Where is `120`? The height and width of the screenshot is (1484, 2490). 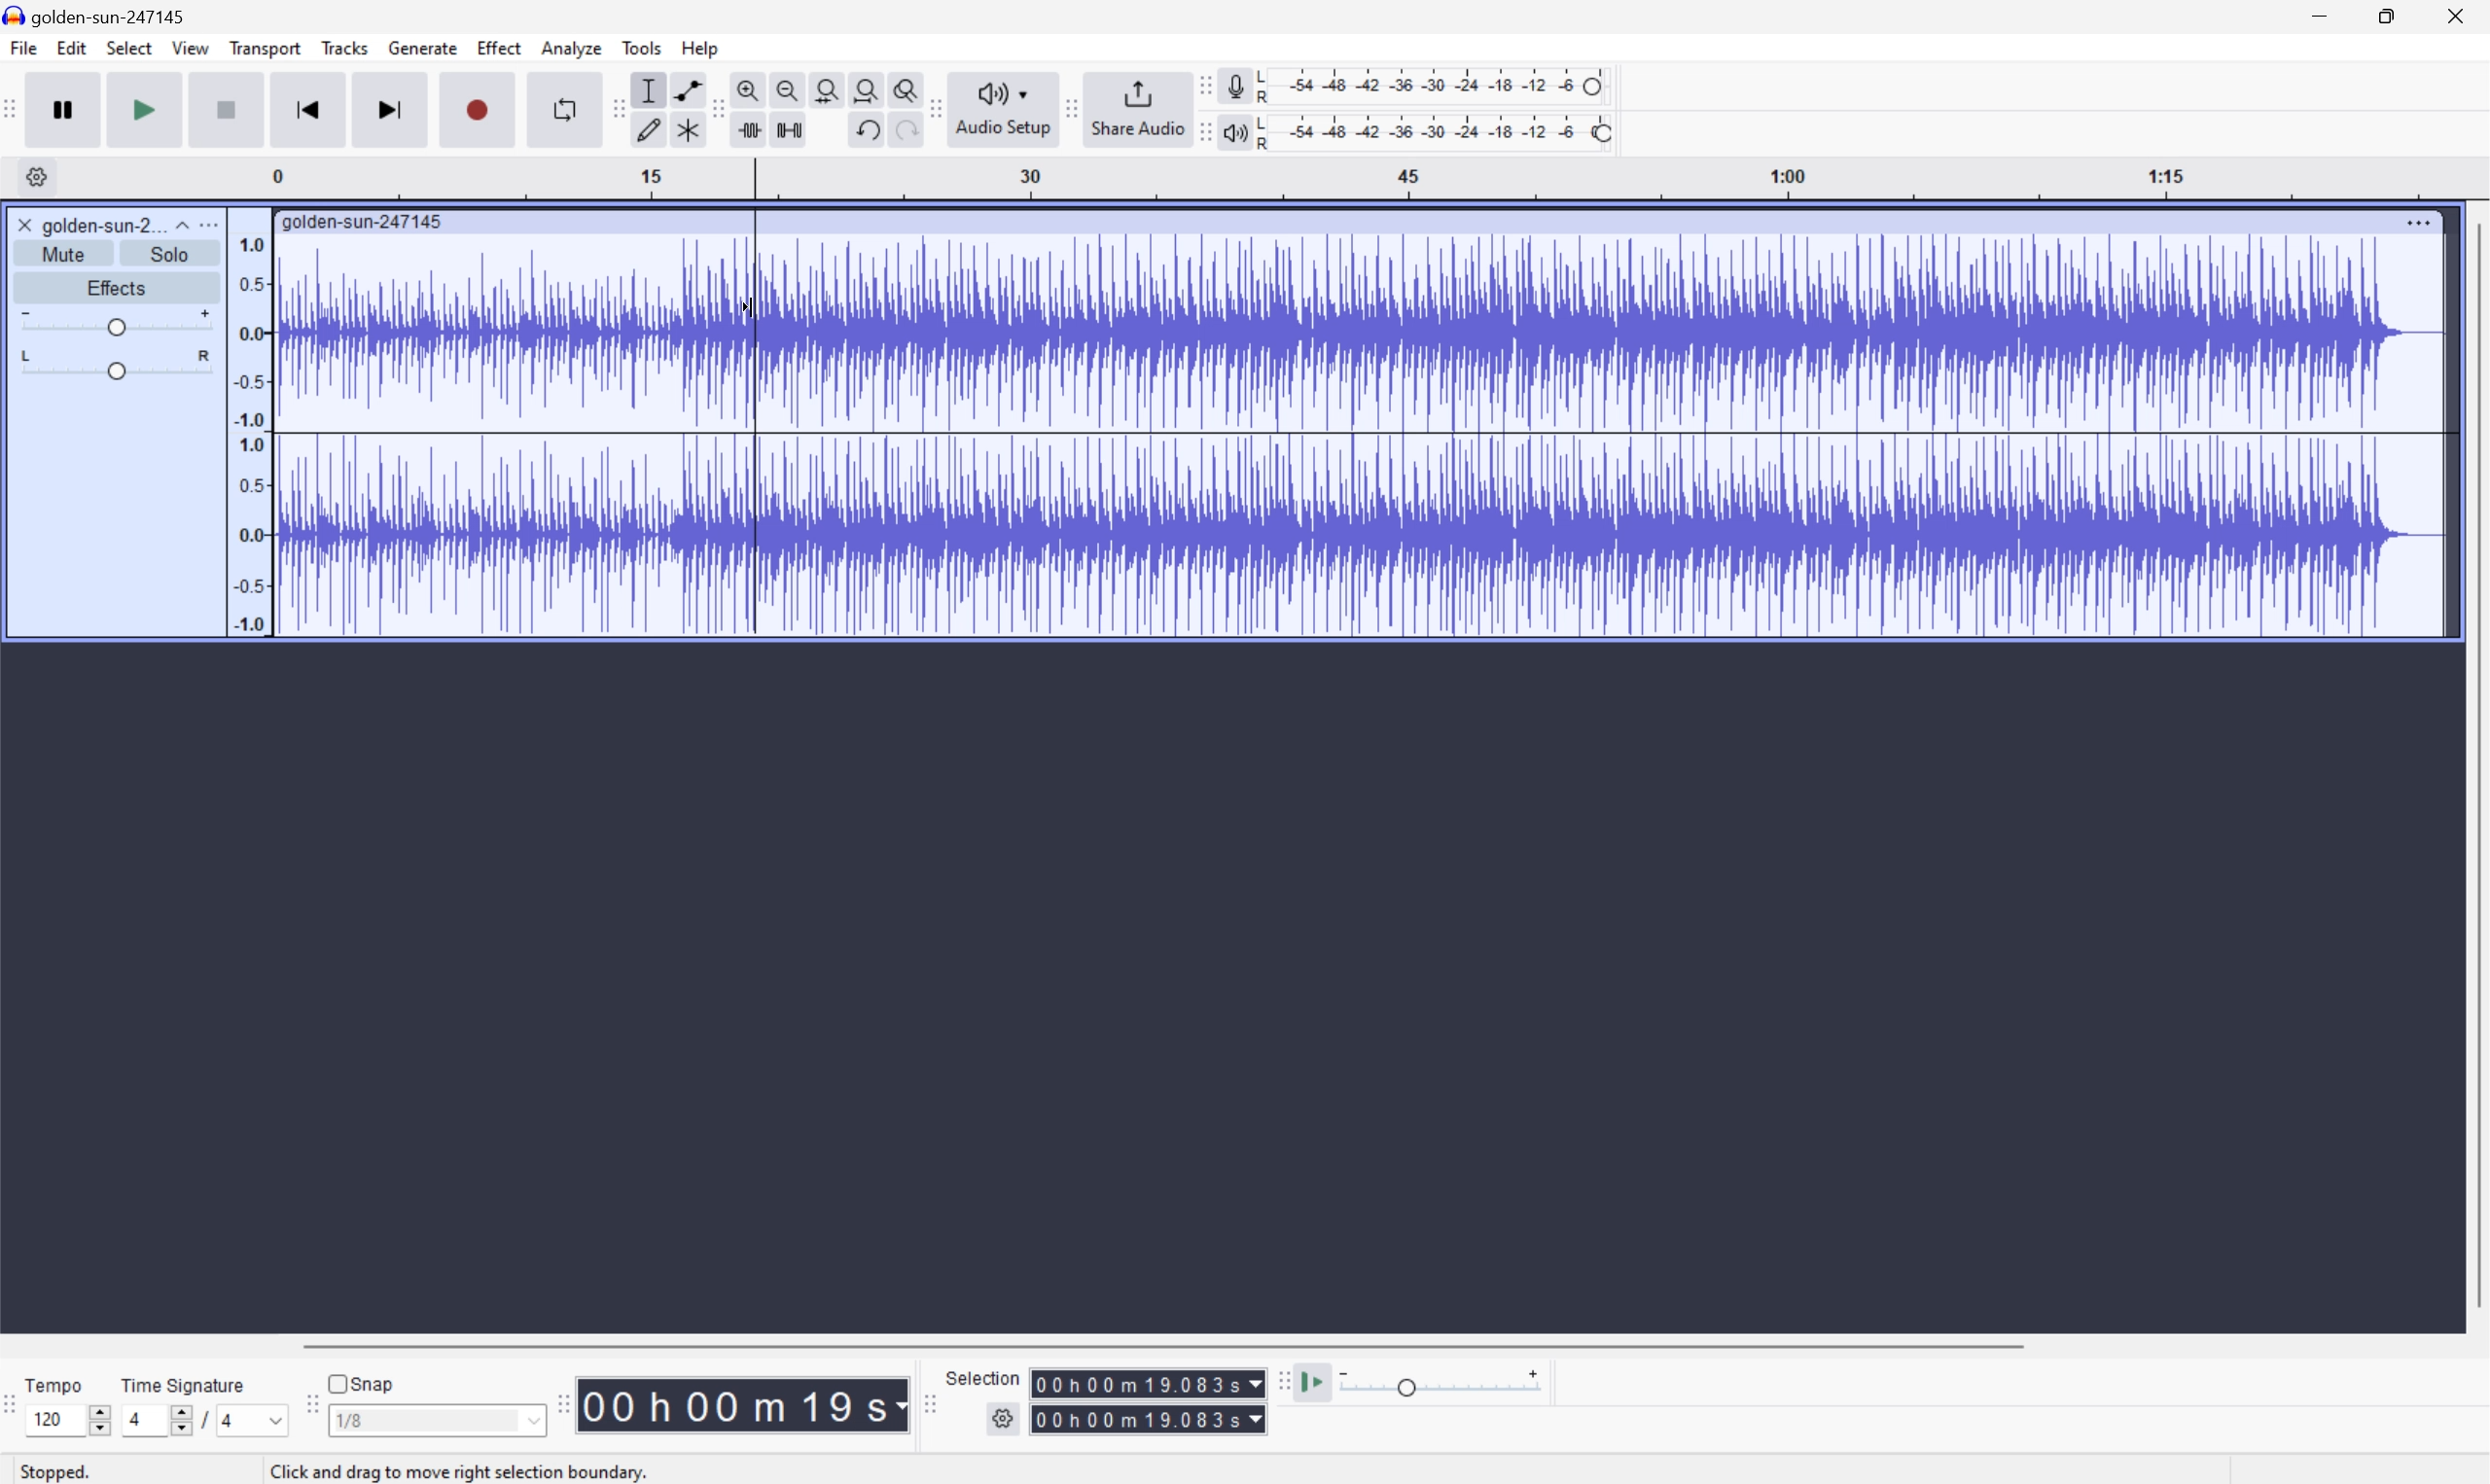
120 is located at coordinates (47, 1419).